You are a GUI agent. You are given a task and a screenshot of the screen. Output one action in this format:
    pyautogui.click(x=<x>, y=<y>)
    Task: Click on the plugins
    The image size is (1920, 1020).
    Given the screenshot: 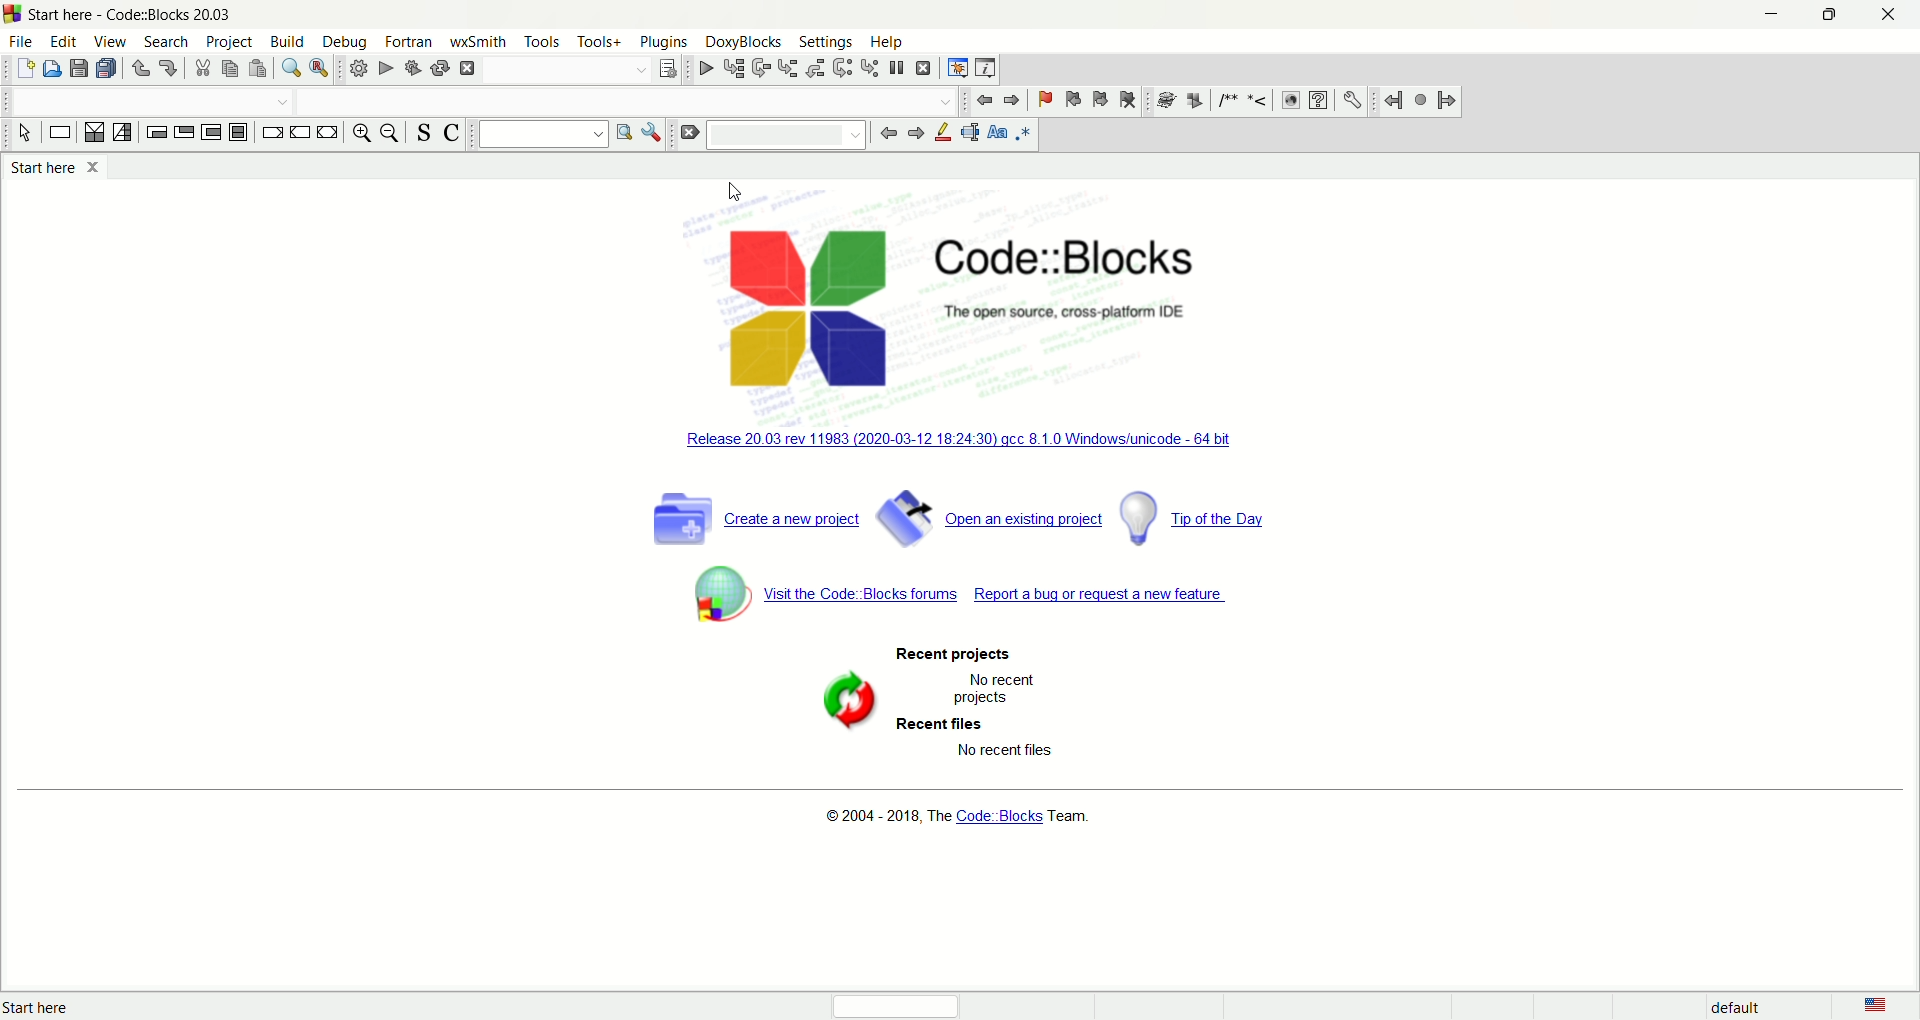 What is the action you would take?
    pyautogui.click(x=667, y=42)
    